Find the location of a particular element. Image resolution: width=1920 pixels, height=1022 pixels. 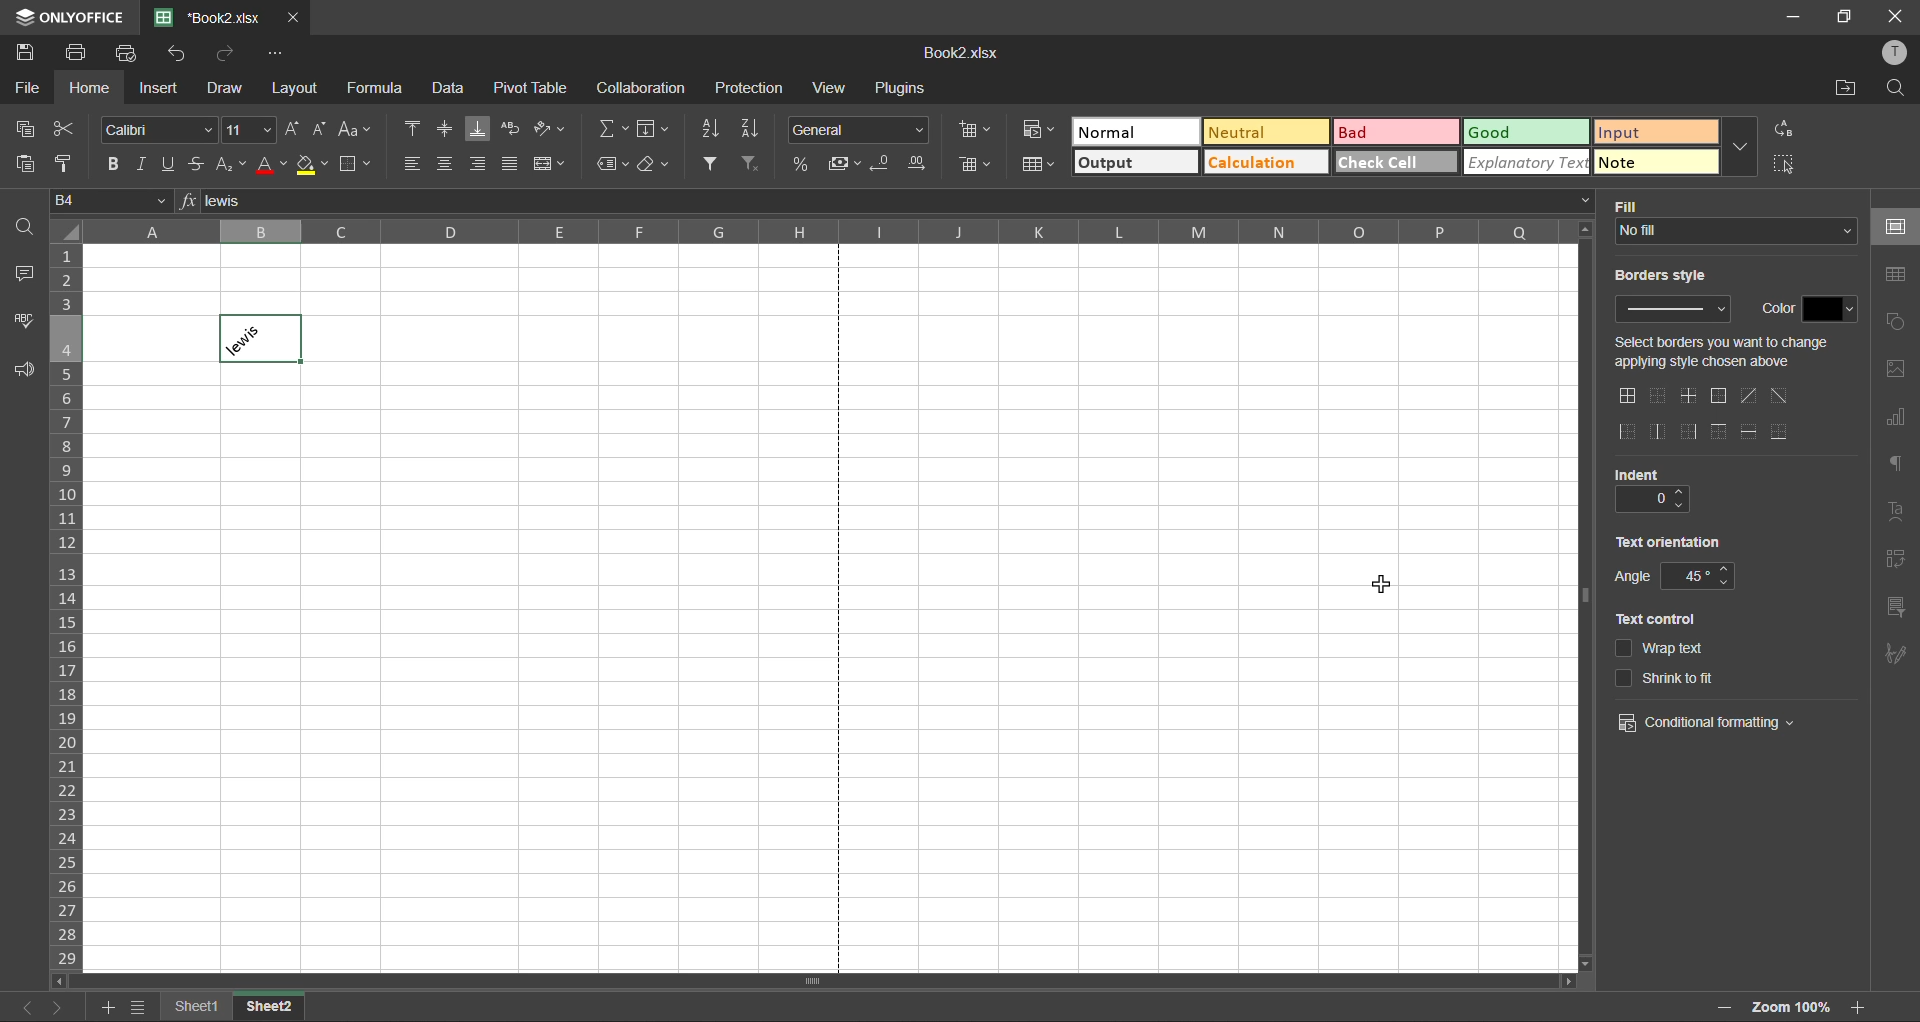

clear is located at coordinates (653, 164).